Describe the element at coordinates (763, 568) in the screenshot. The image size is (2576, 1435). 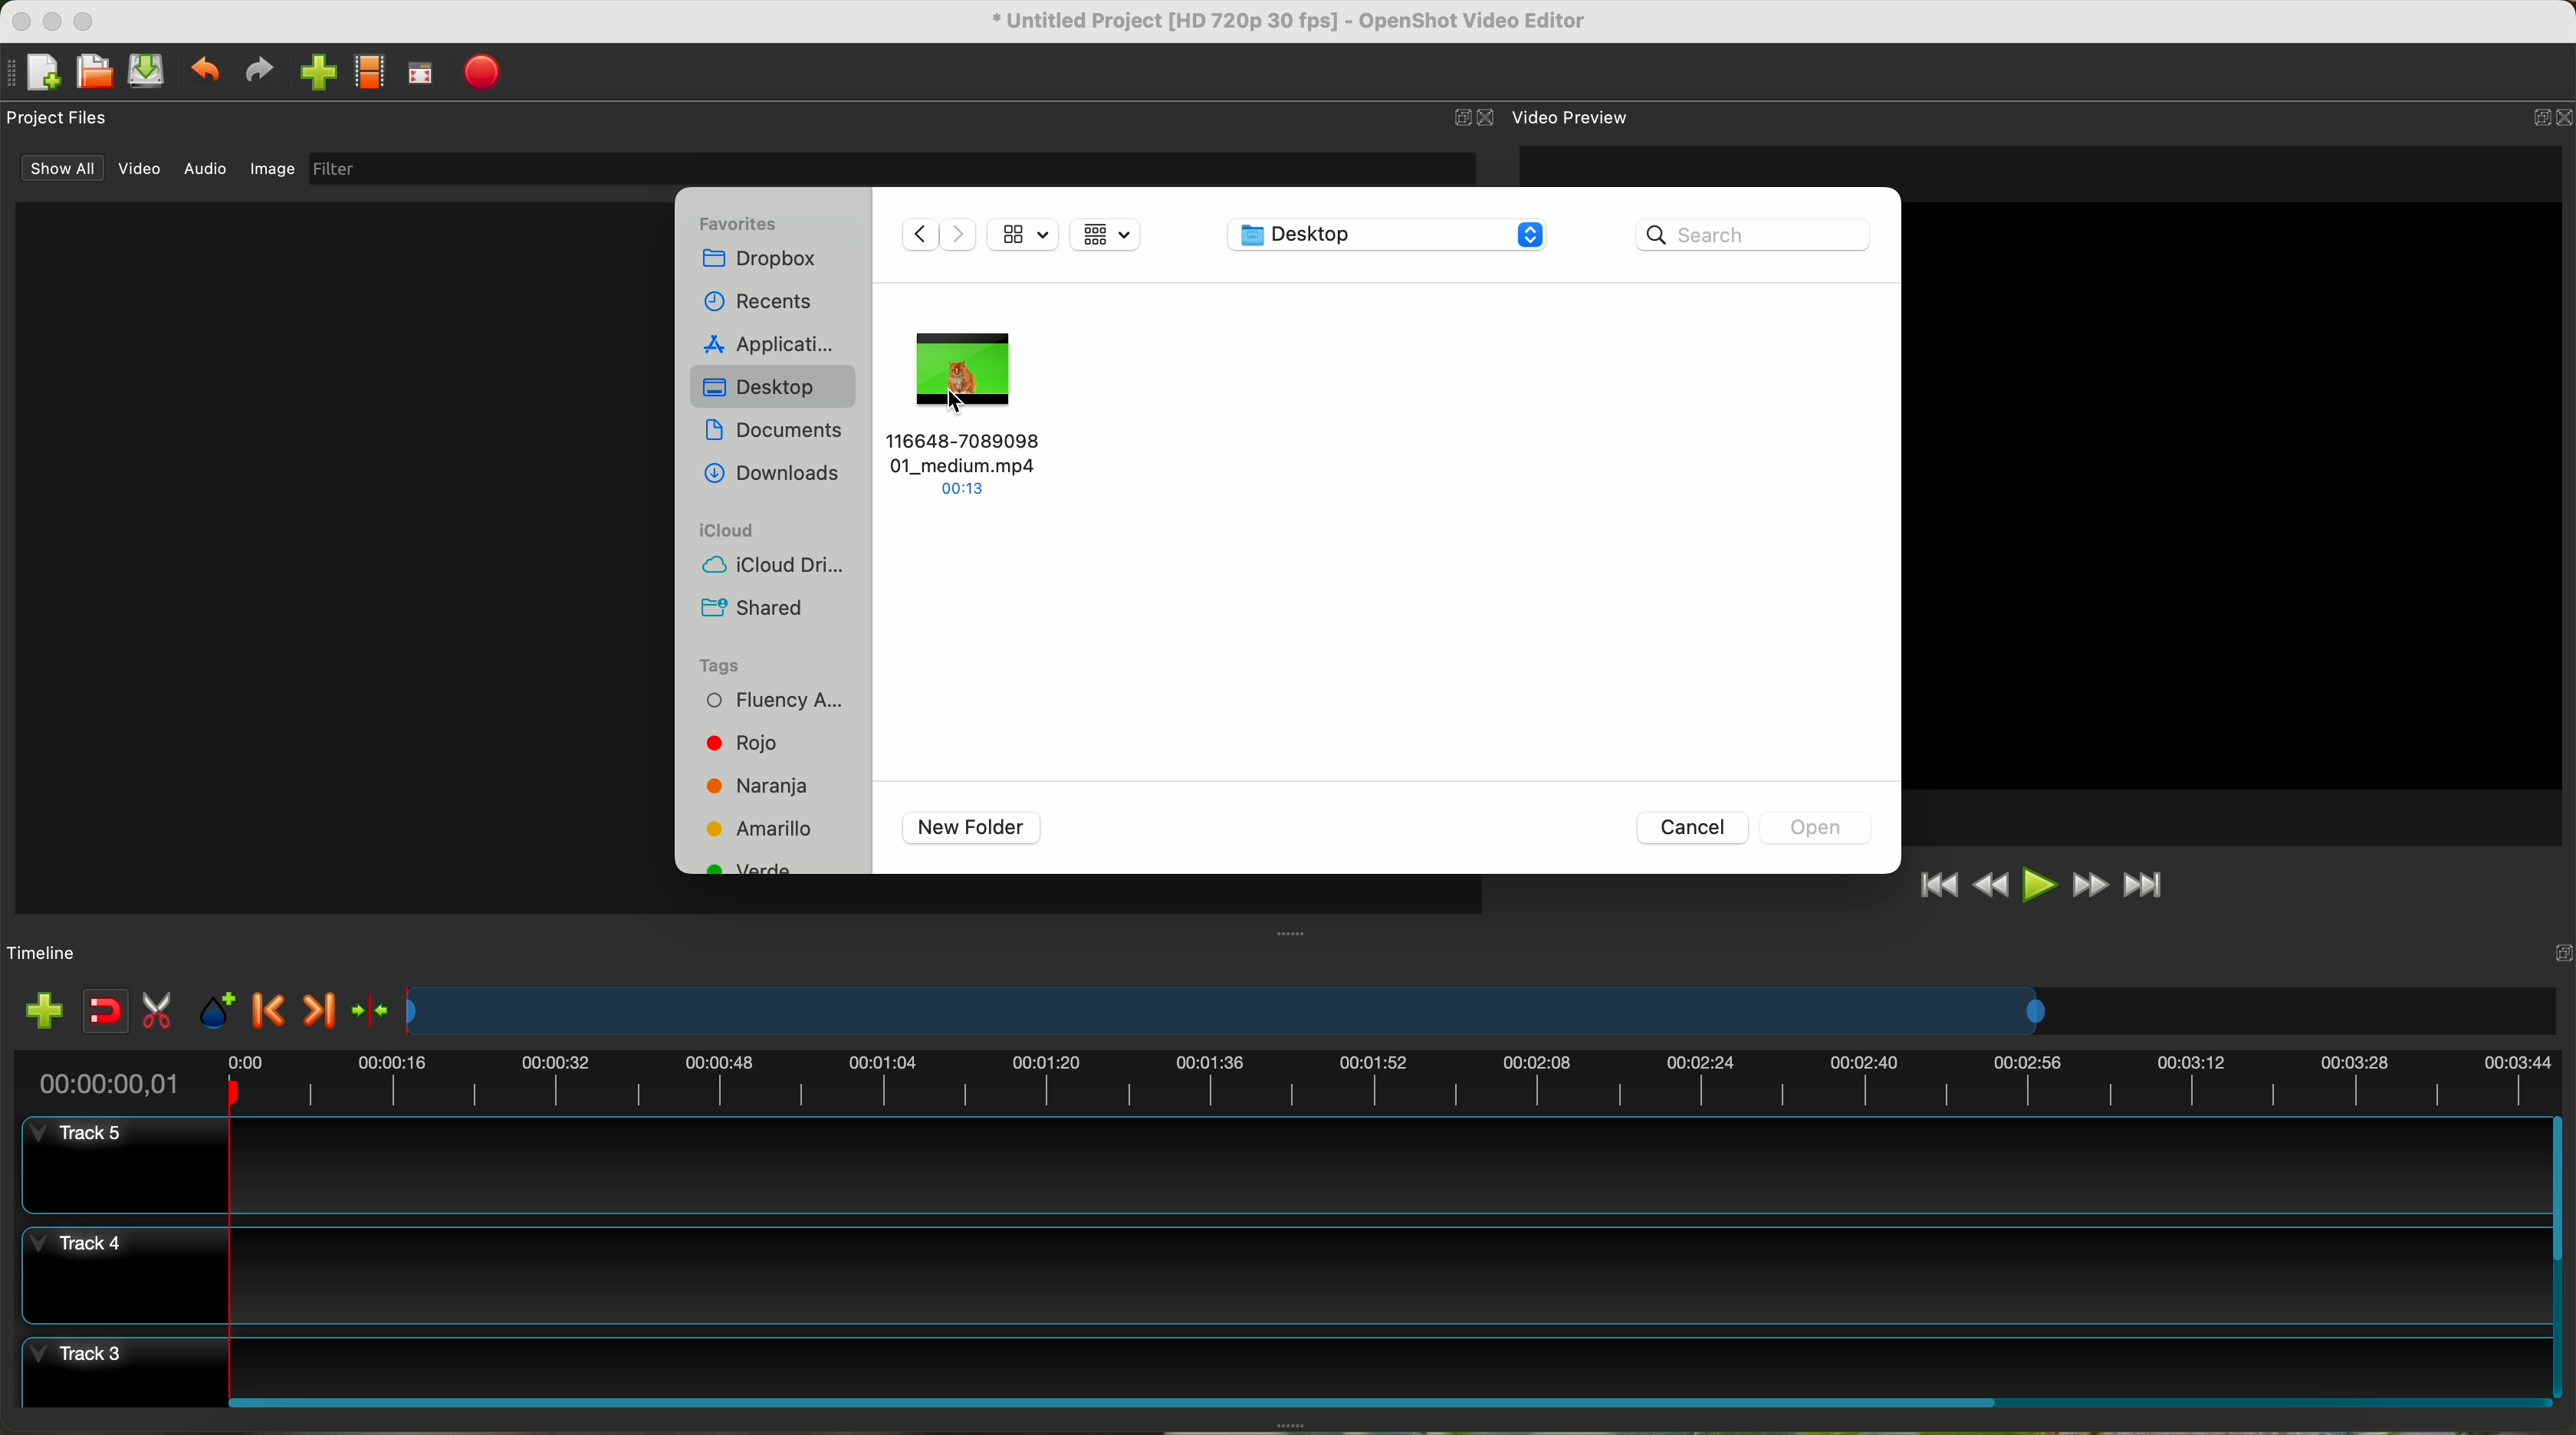
I see `icloud drive` at that location.